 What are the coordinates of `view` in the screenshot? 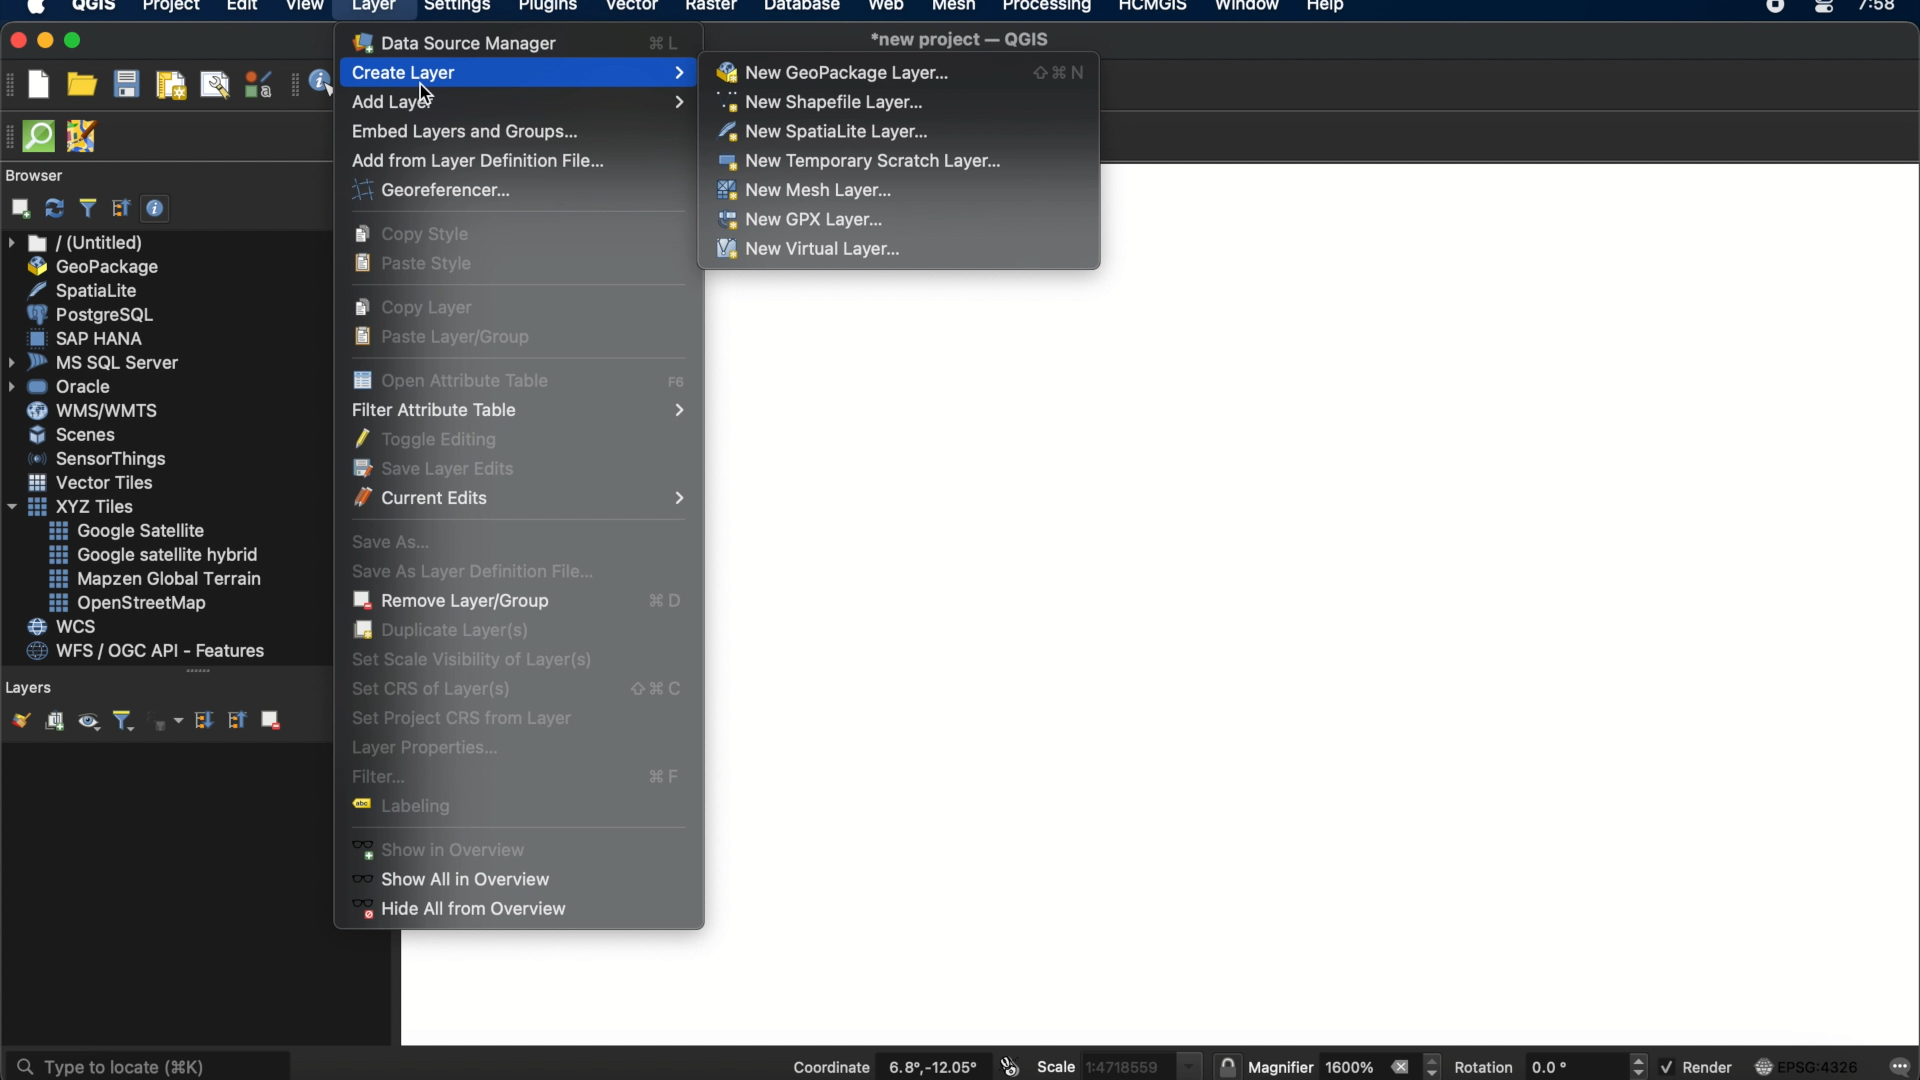 It's located at (305, 8).